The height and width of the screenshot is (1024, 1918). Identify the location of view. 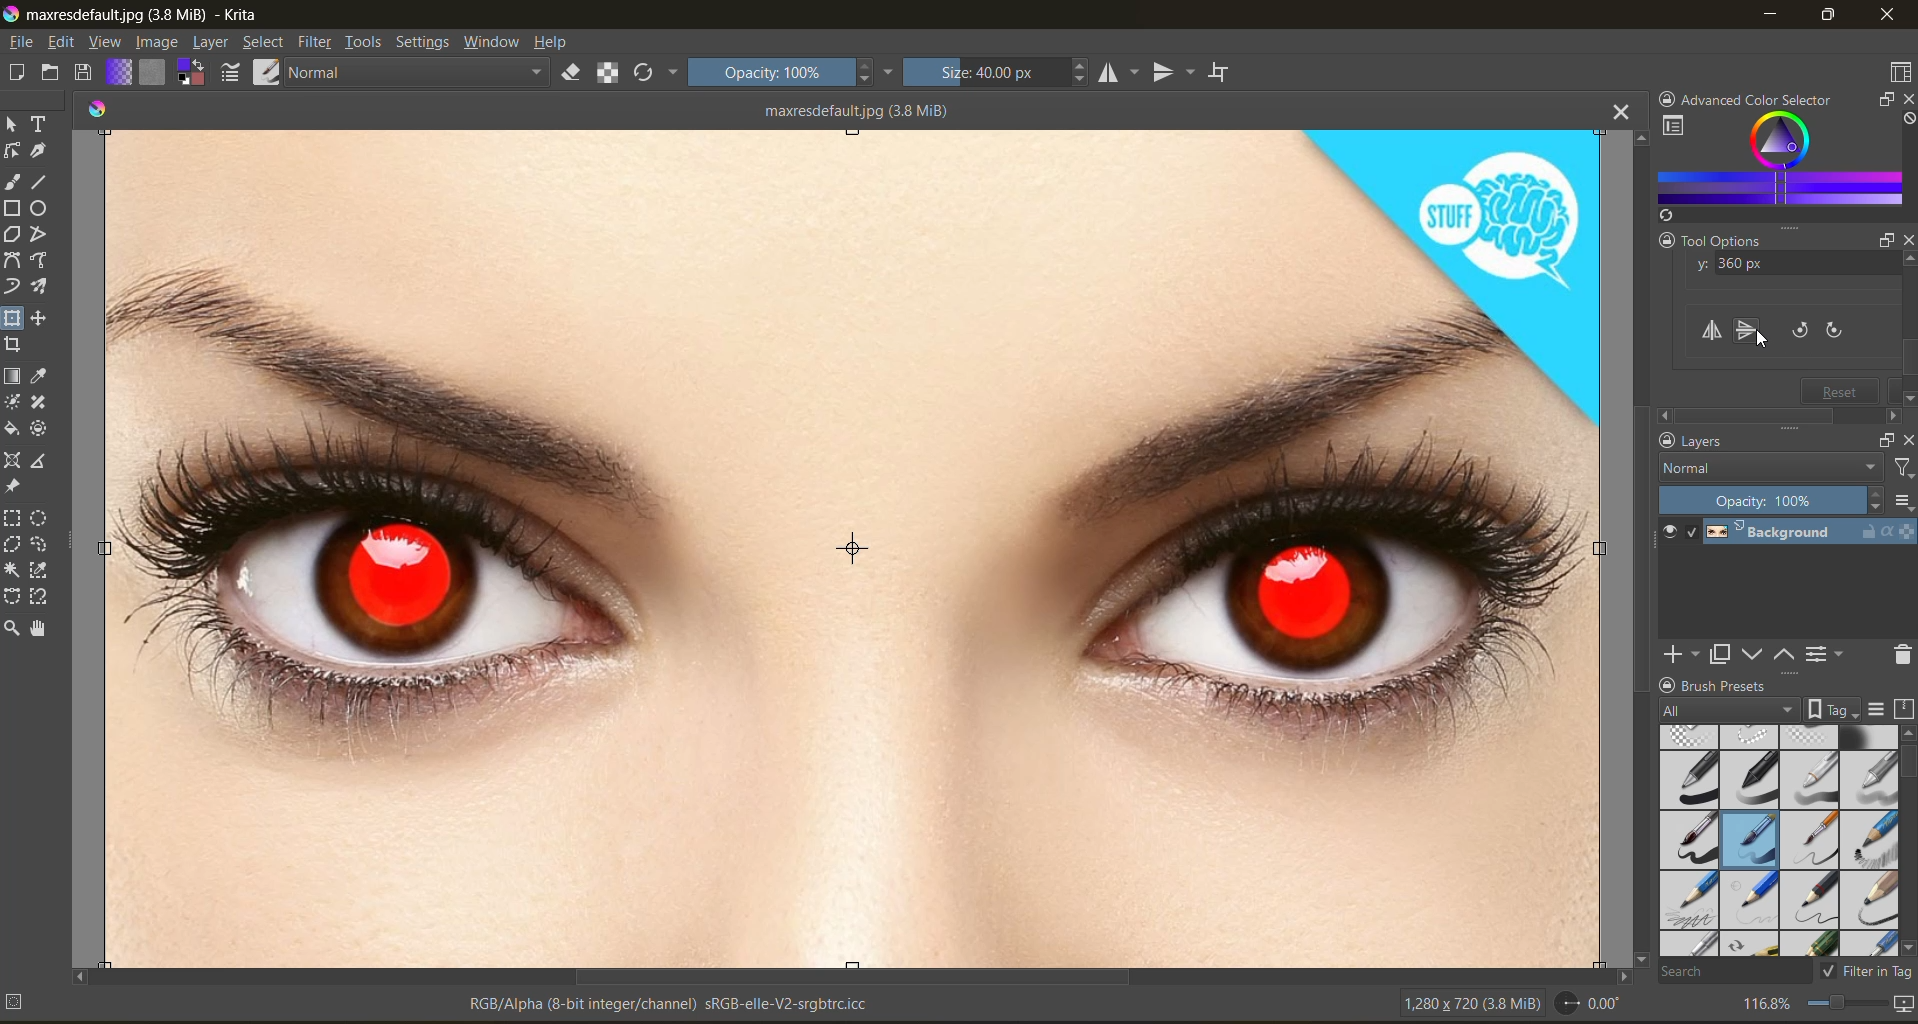
(104, 42).